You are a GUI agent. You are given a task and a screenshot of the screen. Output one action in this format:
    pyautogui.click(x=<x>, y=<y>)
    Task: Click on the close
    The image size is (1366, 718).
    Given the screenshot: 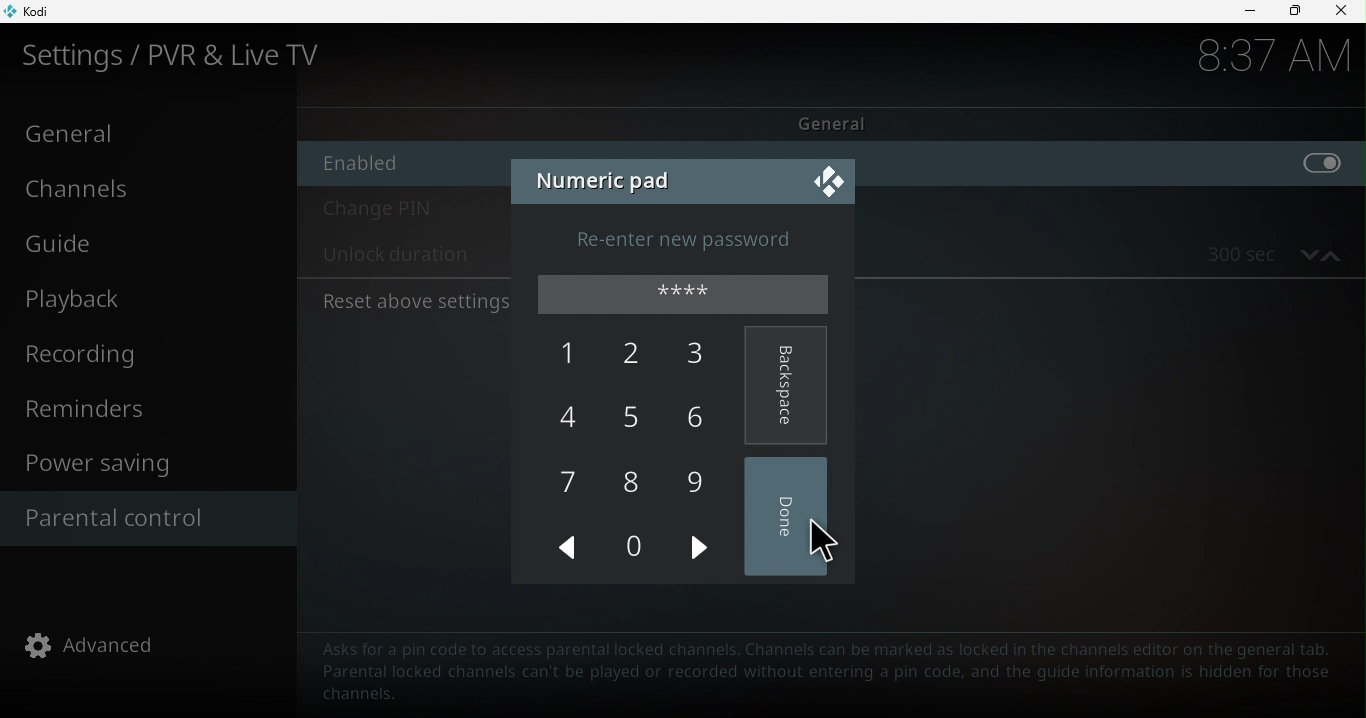 What is the action you would take?
    pyautogui.click(x=1344, y=13)
    